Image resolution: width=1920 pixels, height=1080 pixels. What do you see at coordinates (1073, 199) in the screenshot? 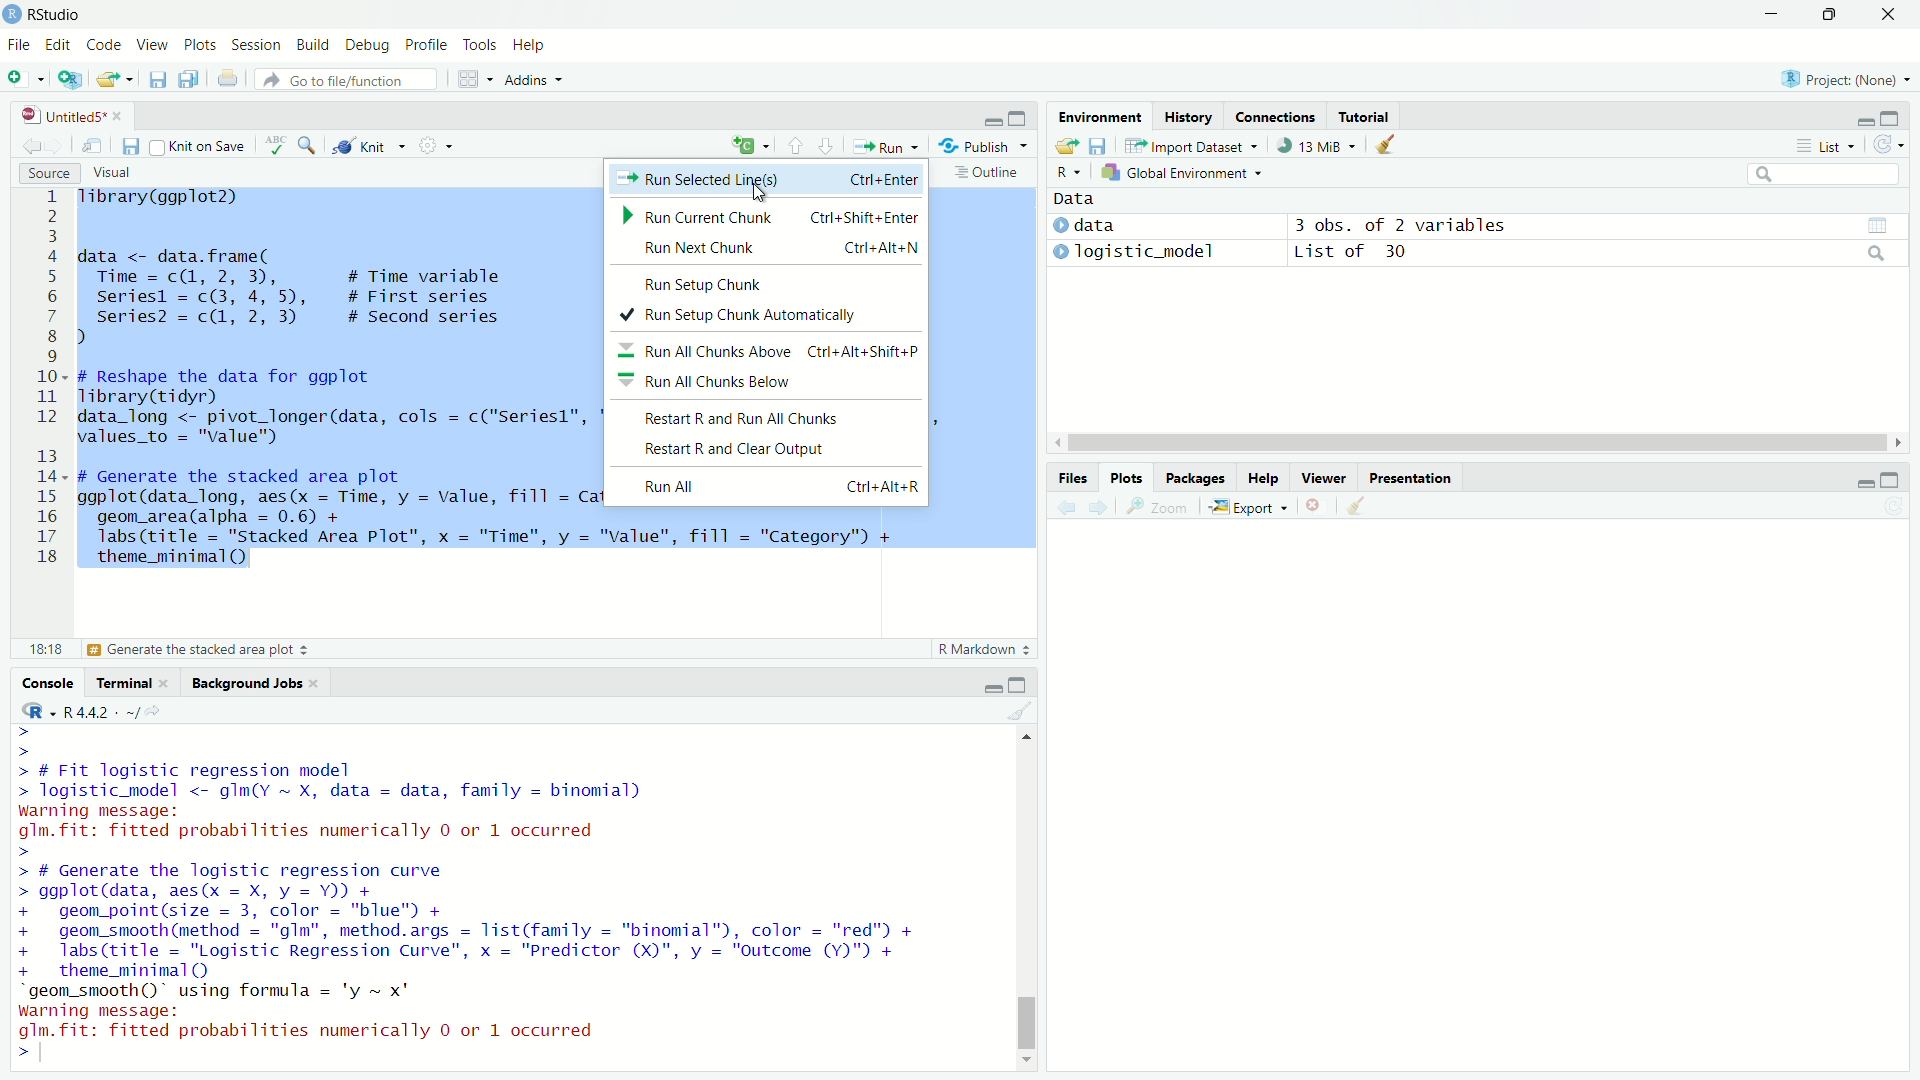
I see `Data` at bounding box center [1073, 199].